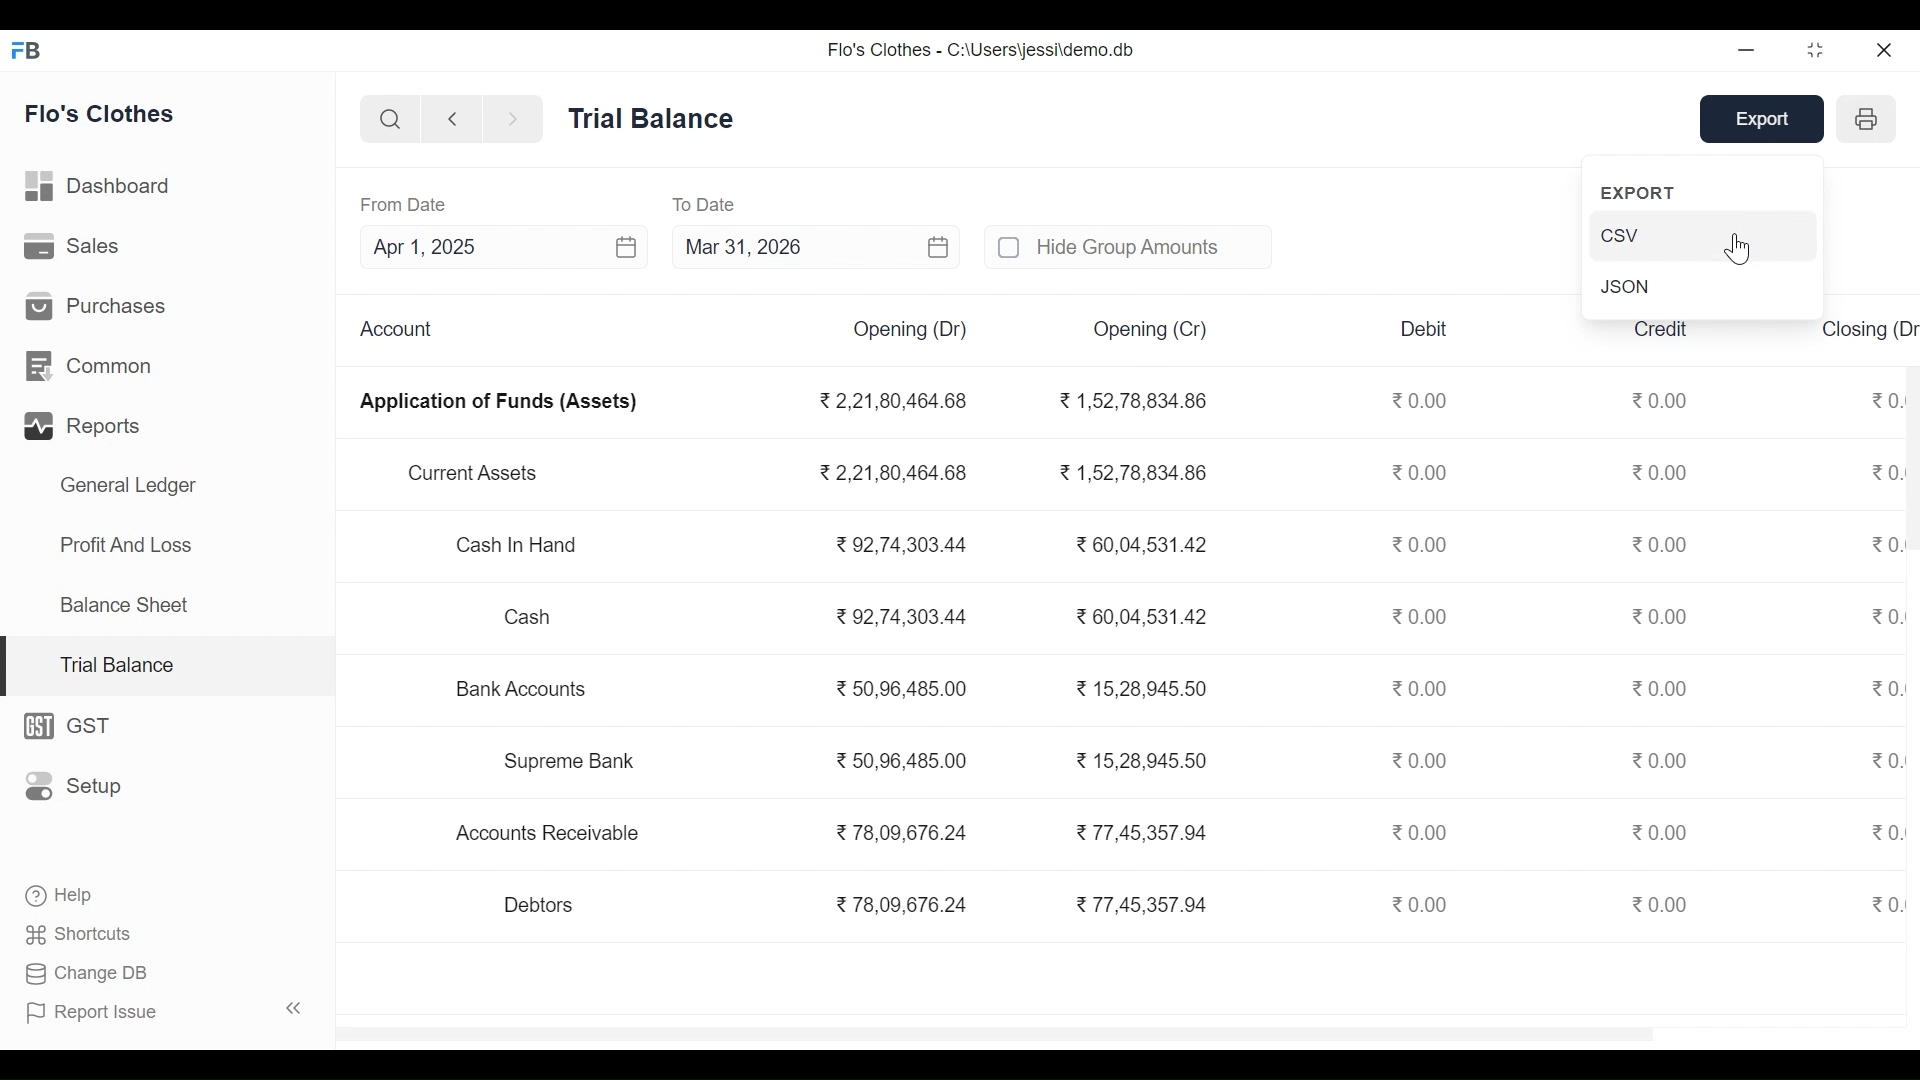 This screenshot has height=1080, width=1920. I want to click on 0.00, so click(1886, 547).